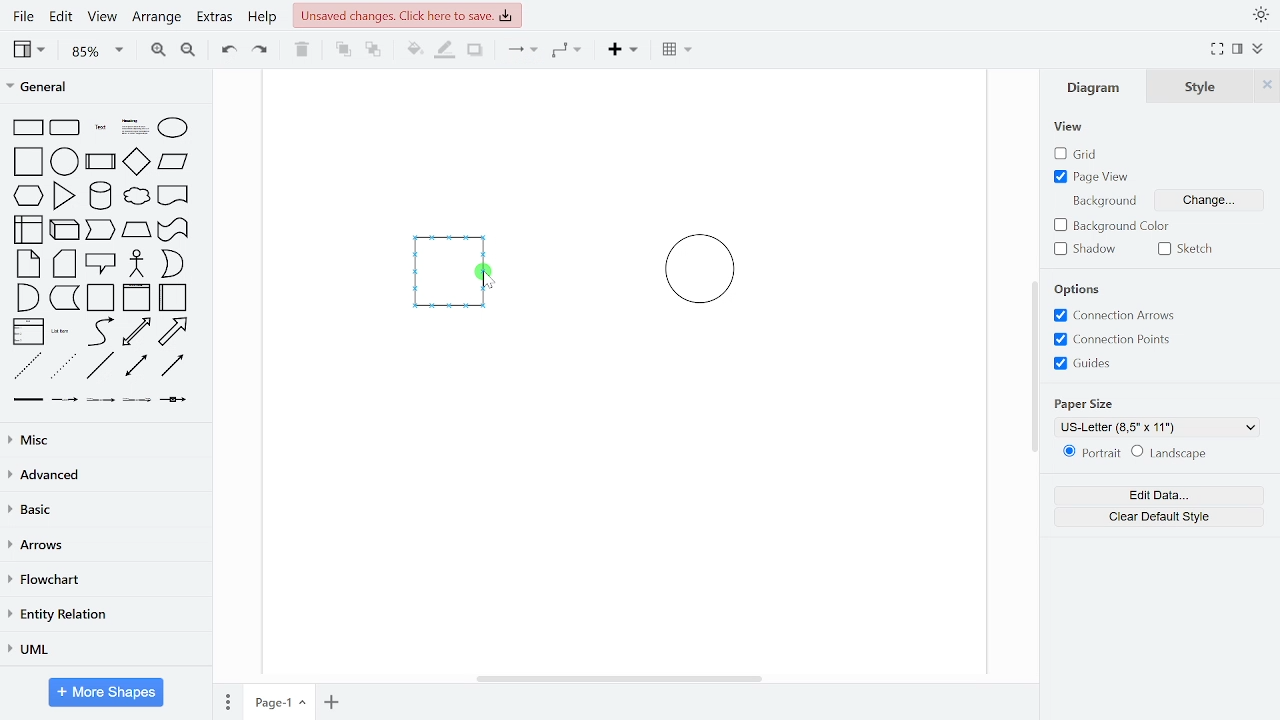 This screenshot has width=1280, height=720. Describe the element at coordinates (1190, 249) in the screenshot. I see `sketch` at that location.